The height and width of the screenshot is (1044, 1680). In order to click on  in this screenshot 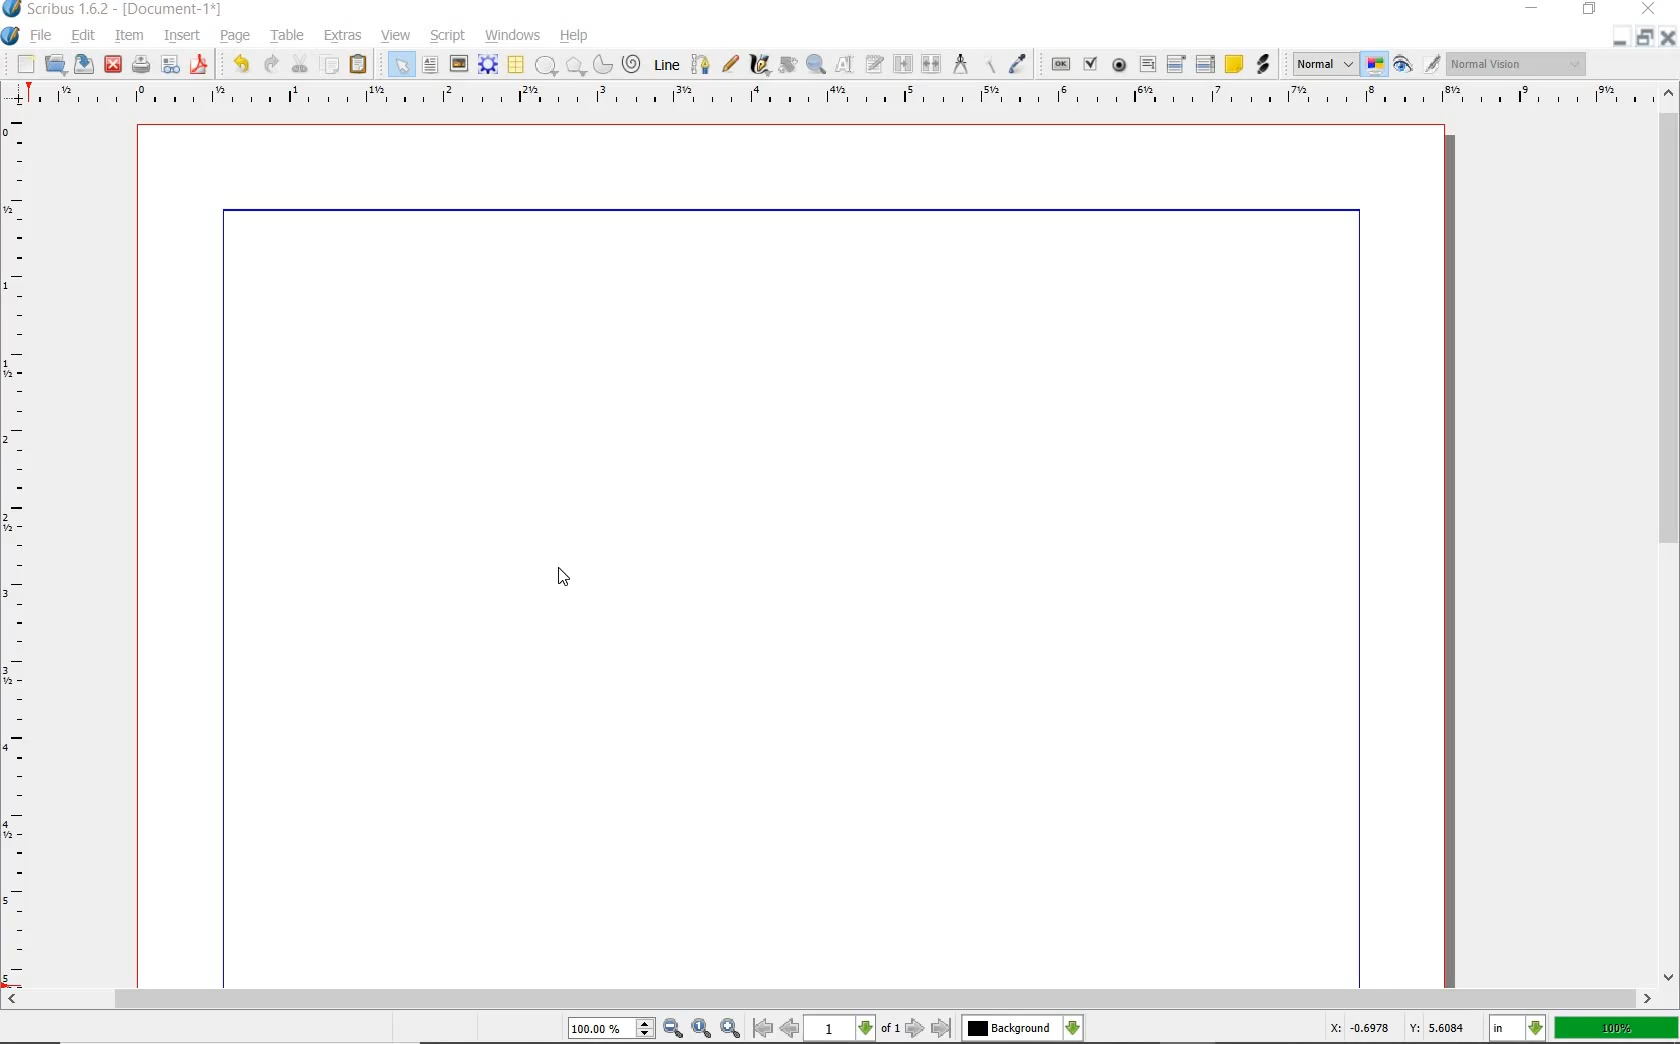, I will do `click(1010, 1028)`.